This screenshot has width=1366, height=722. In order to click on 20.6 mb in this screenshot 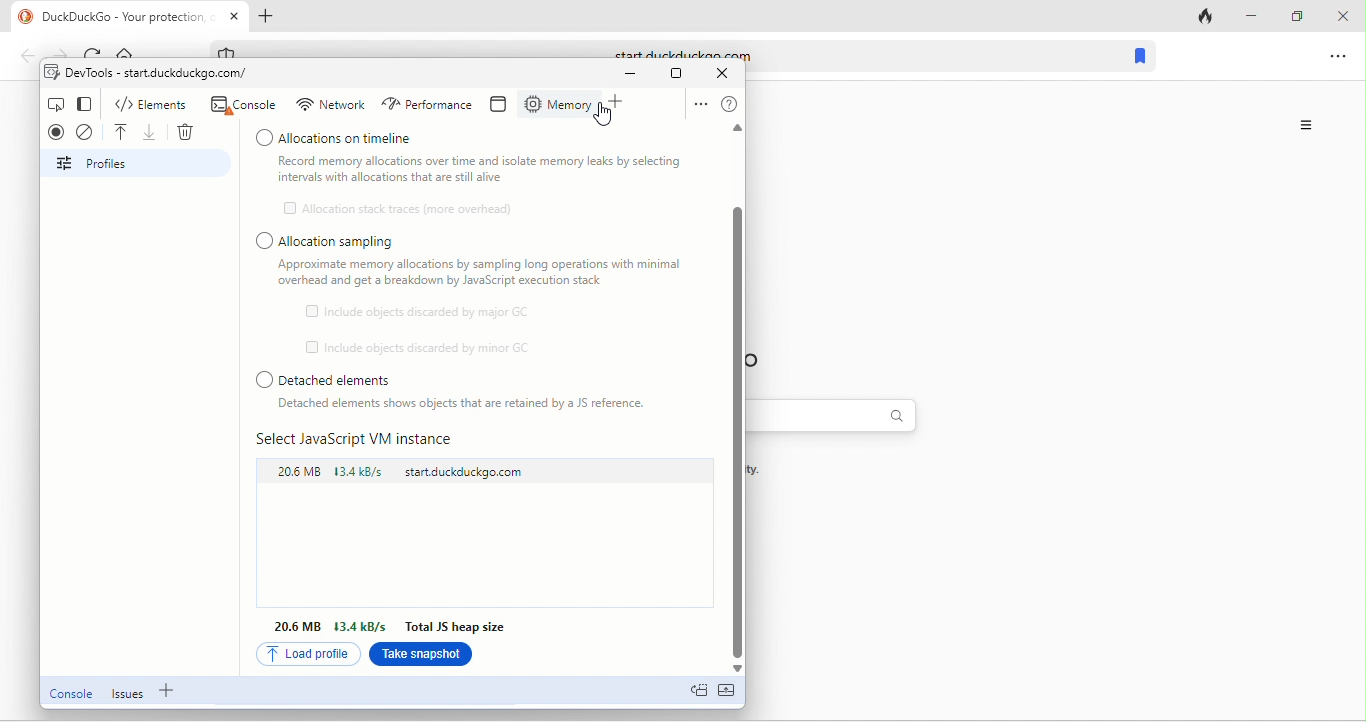, I will do `click(298, 470)`.